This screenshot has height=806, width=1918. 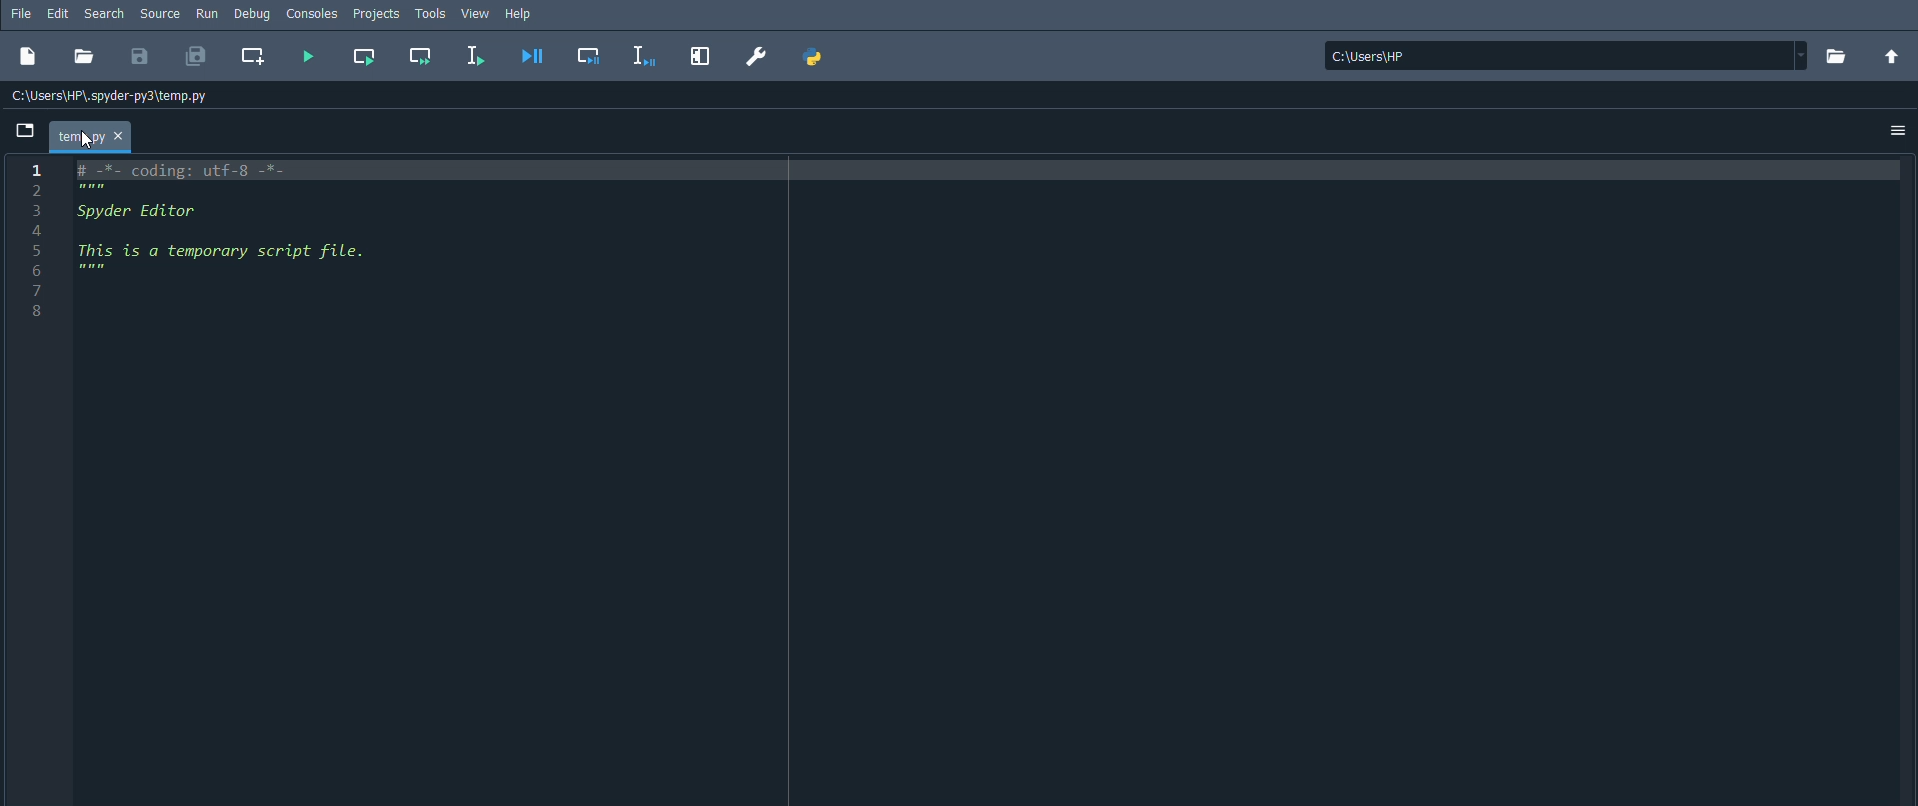 What do you see at coordinates (701, 56) in the screenshot?
I see `Maximize current pane` at bounding box center [701, 56].